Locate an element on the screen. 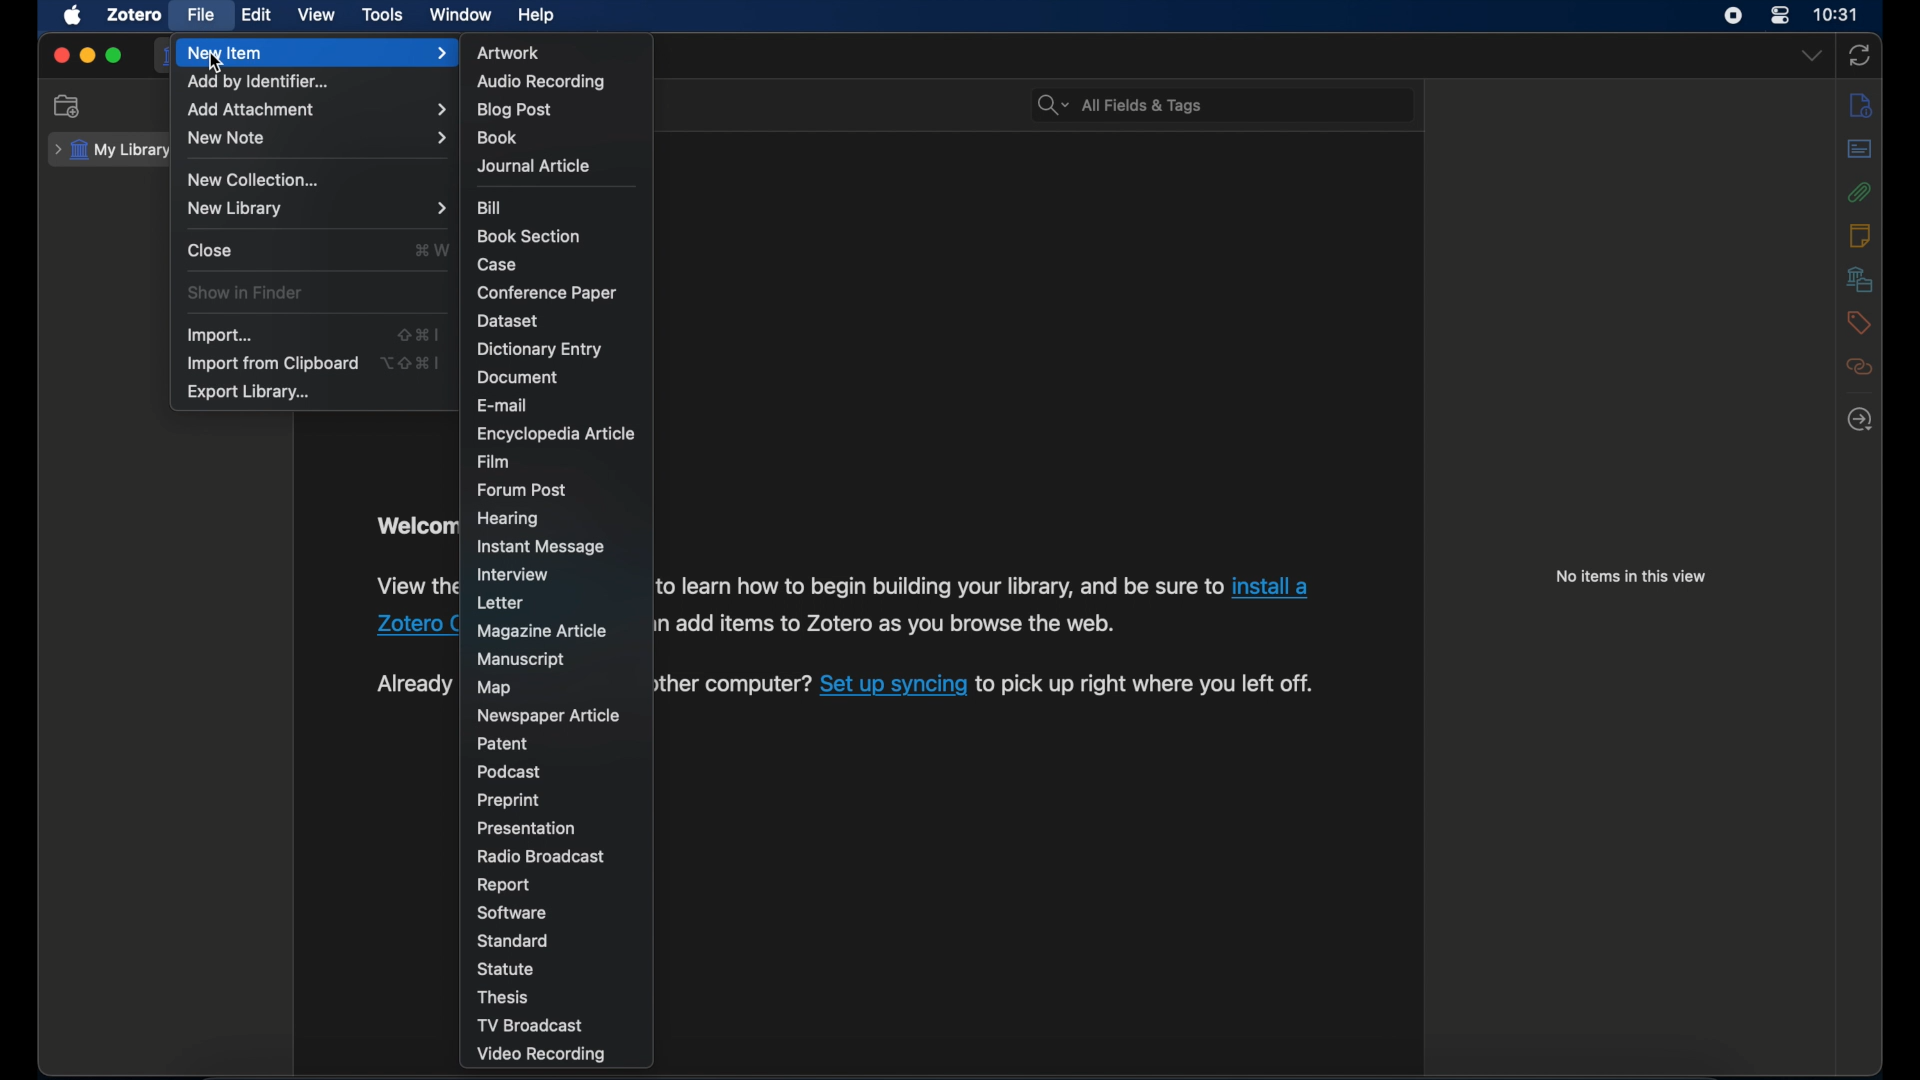 The image size is (1920, 1080). interview is located at coordinates (511, 575).